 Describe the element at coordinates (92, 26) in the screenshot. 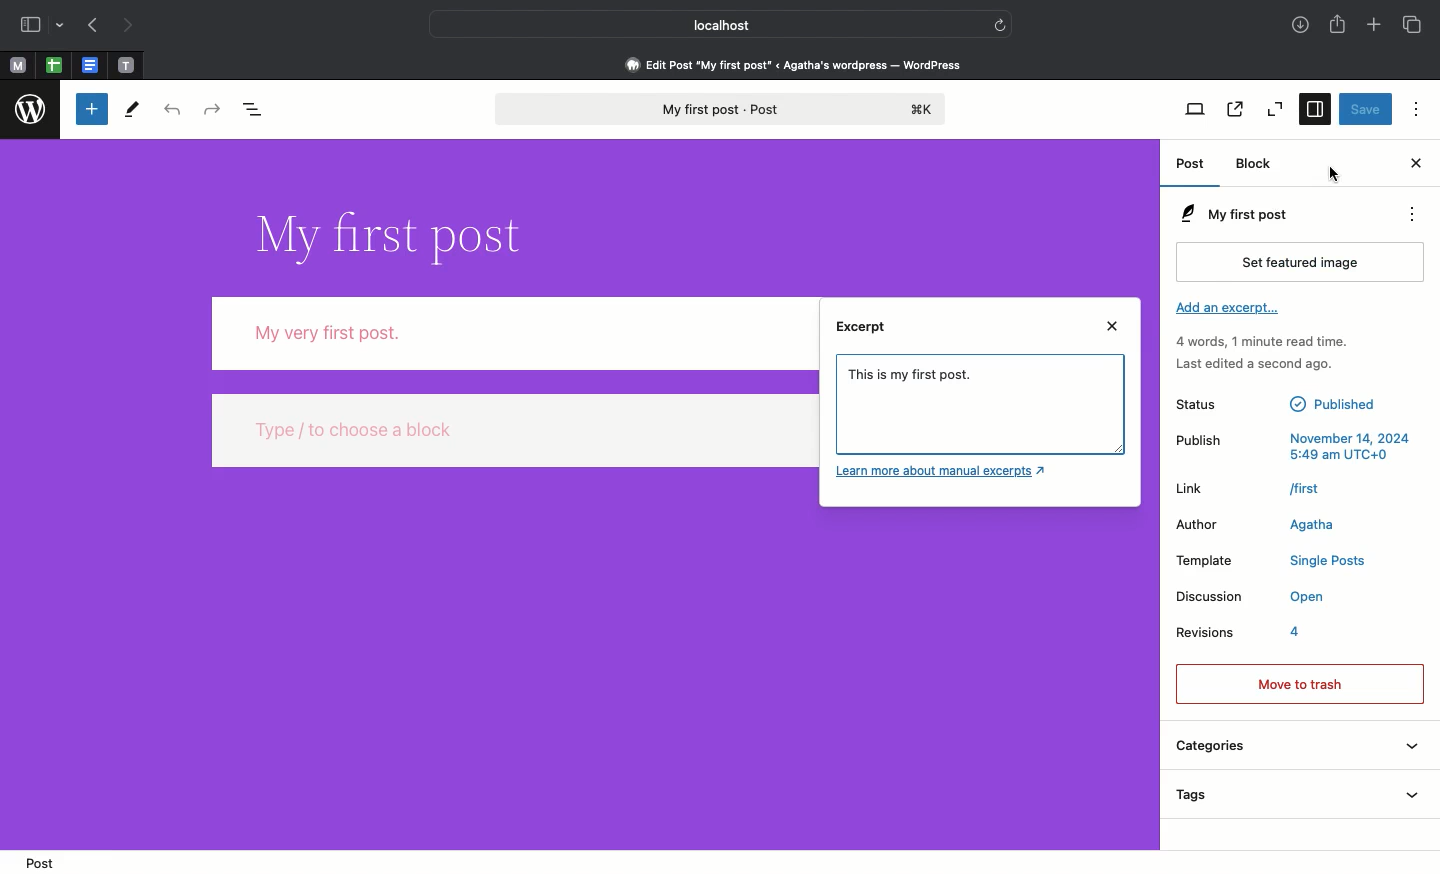

I see `Previous page` at that location.